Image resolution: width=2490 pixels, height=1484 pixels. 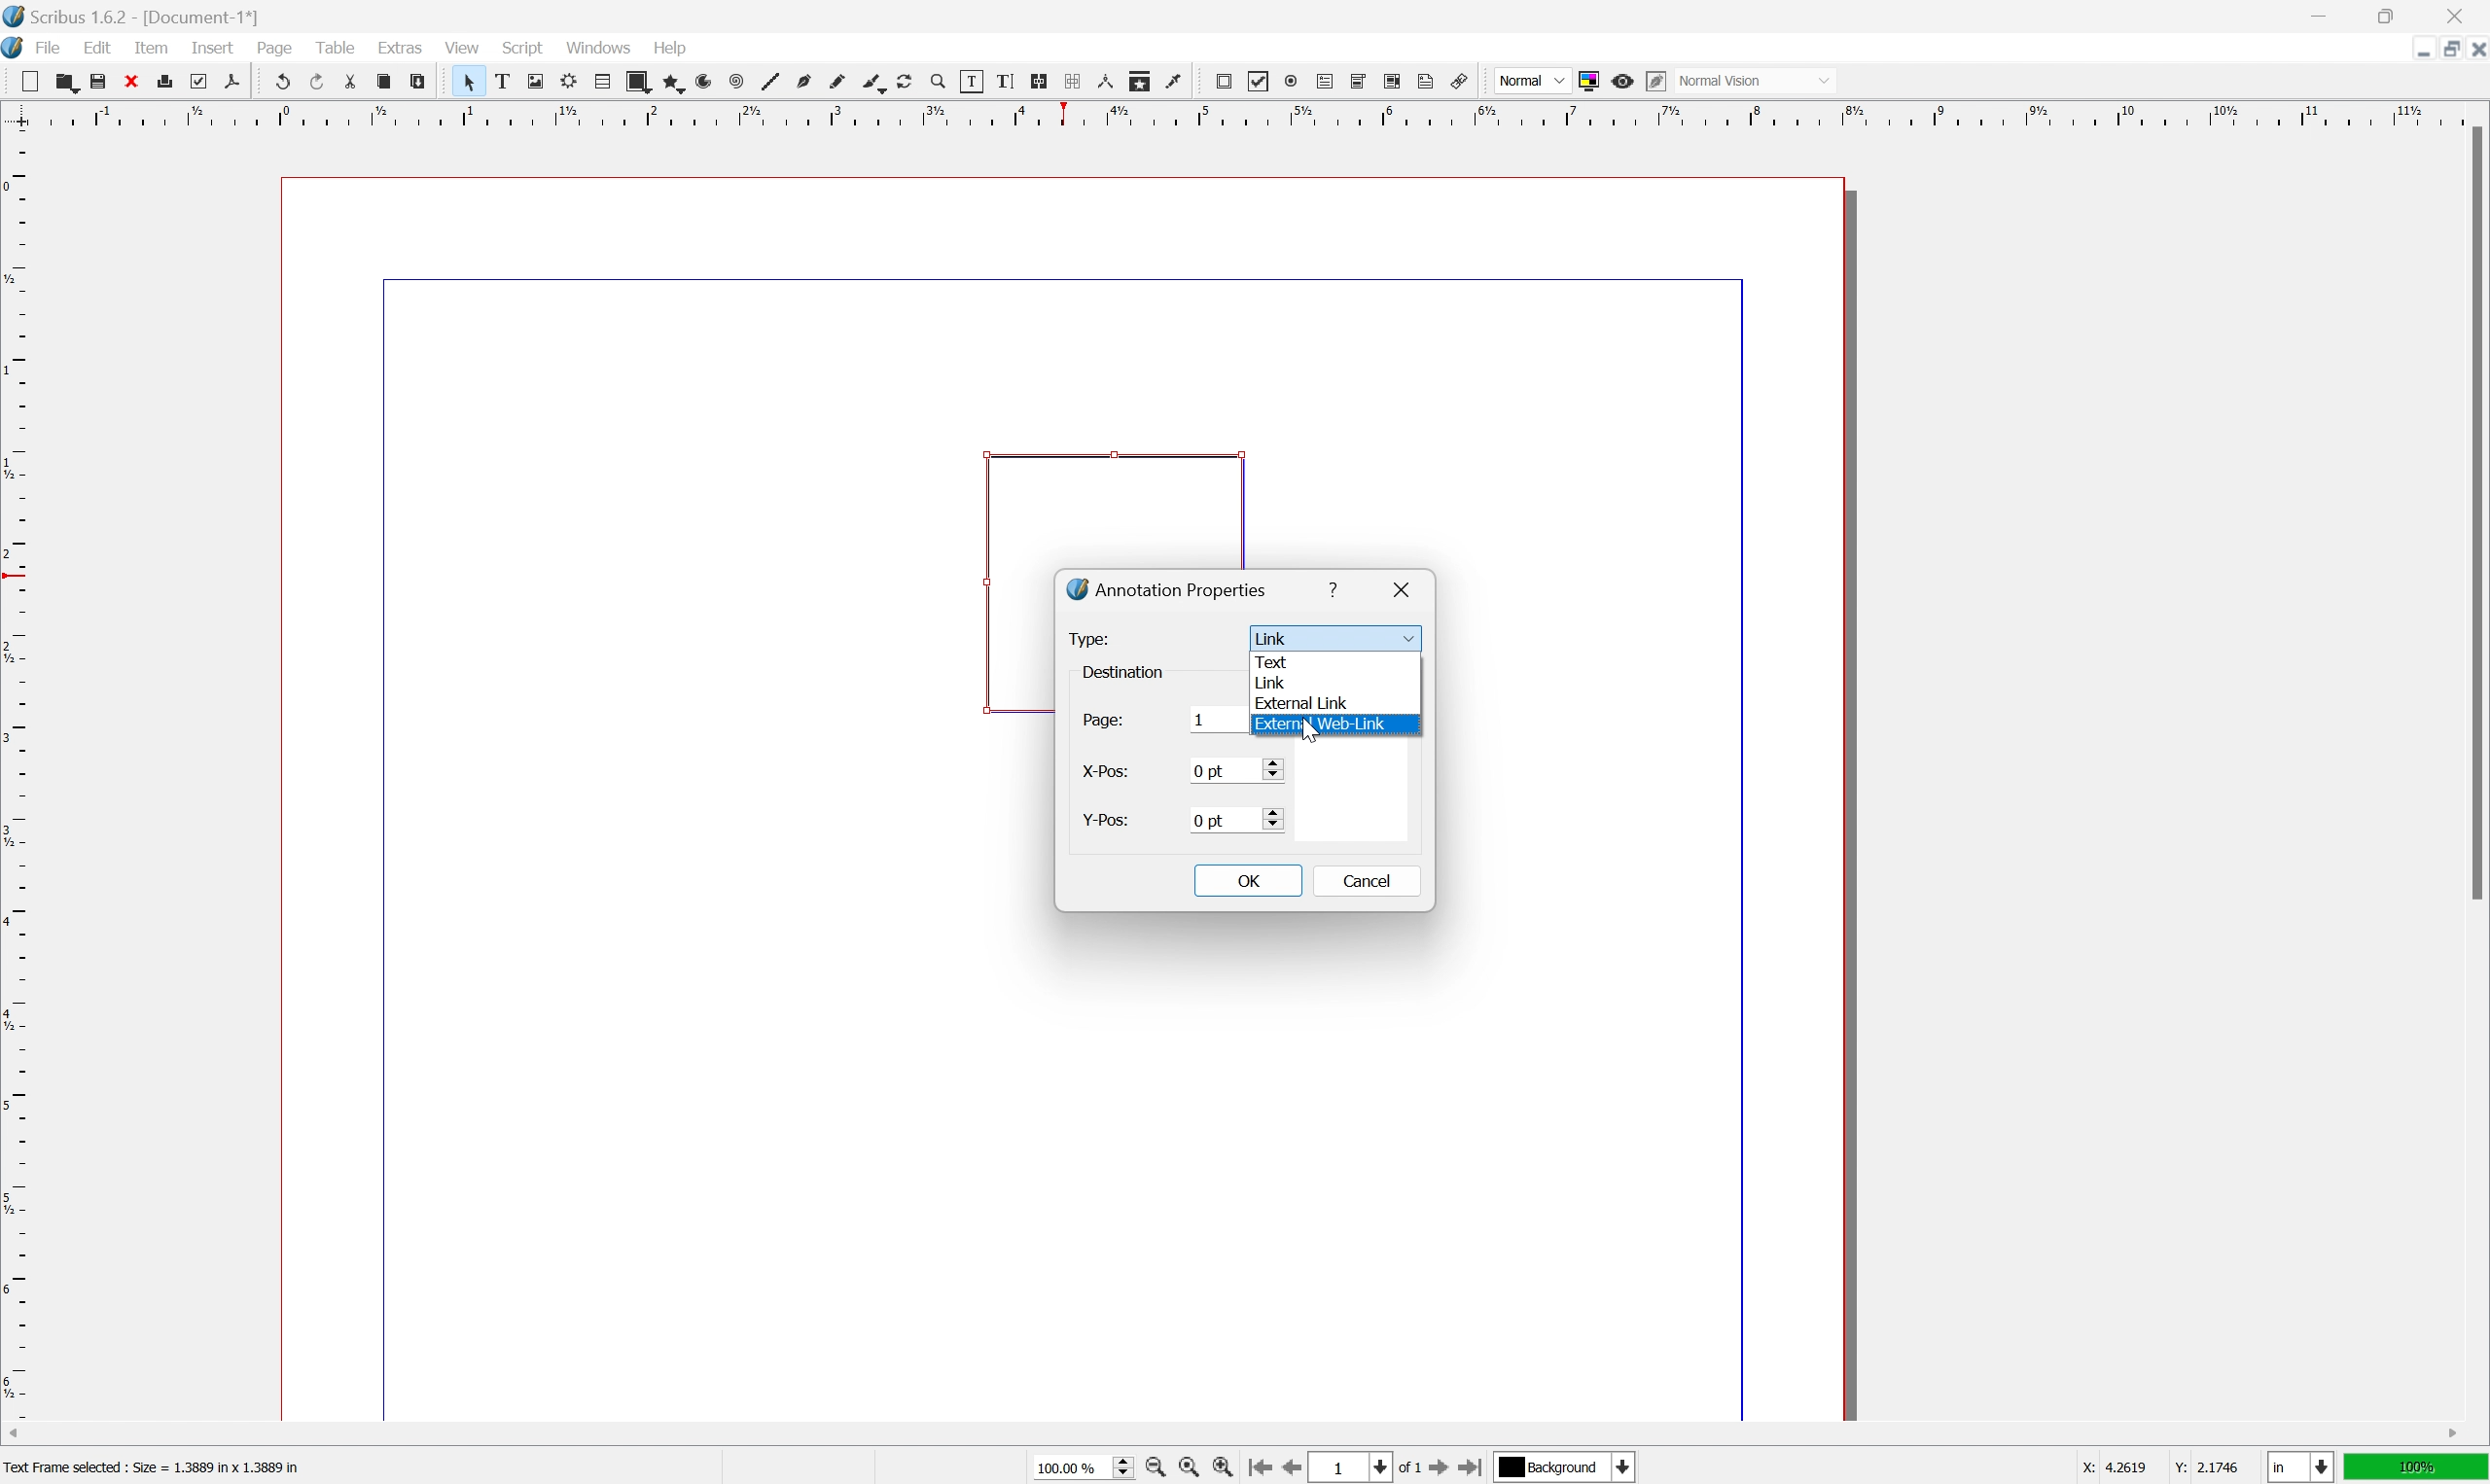 What do you see at coordinates (165, 80) in the screenshot?
I see `print` at bounding box center [165, 80].